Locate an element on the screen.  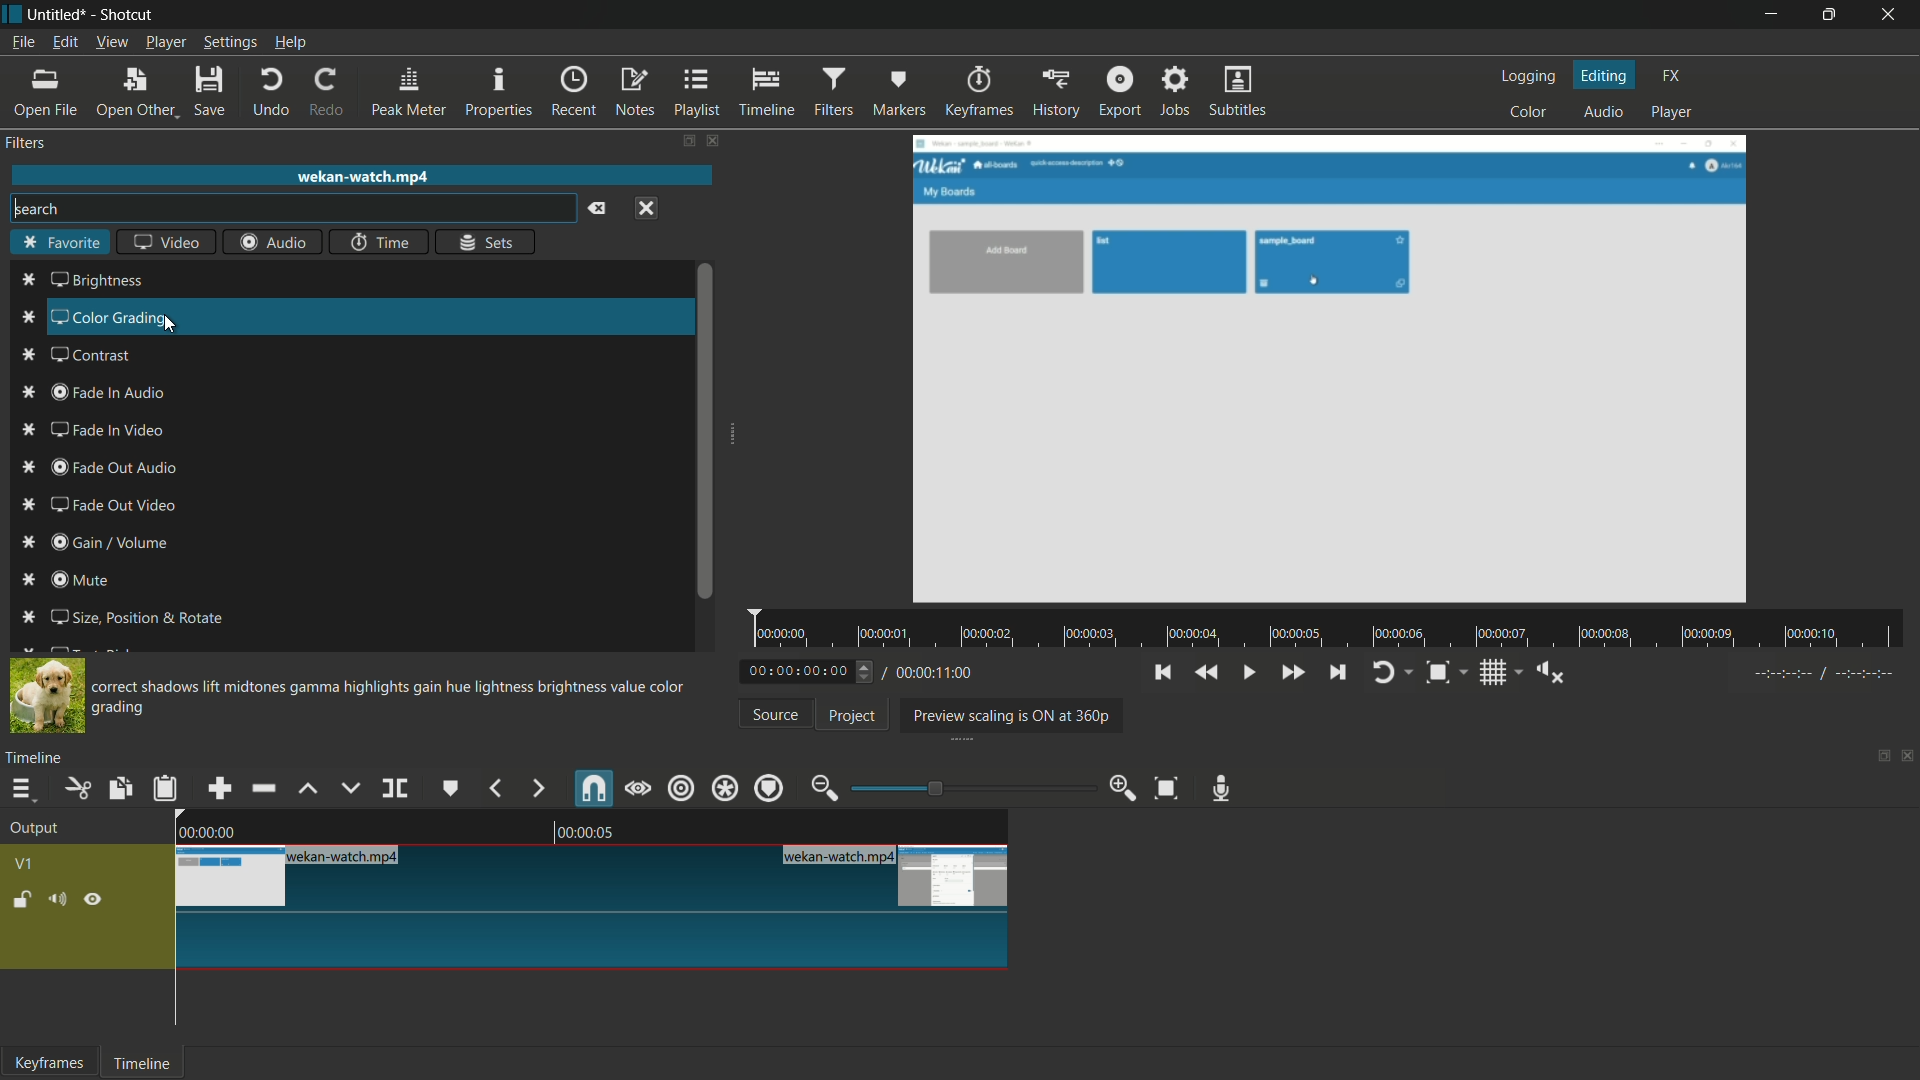
search bar is located at coordinates (291, 208).